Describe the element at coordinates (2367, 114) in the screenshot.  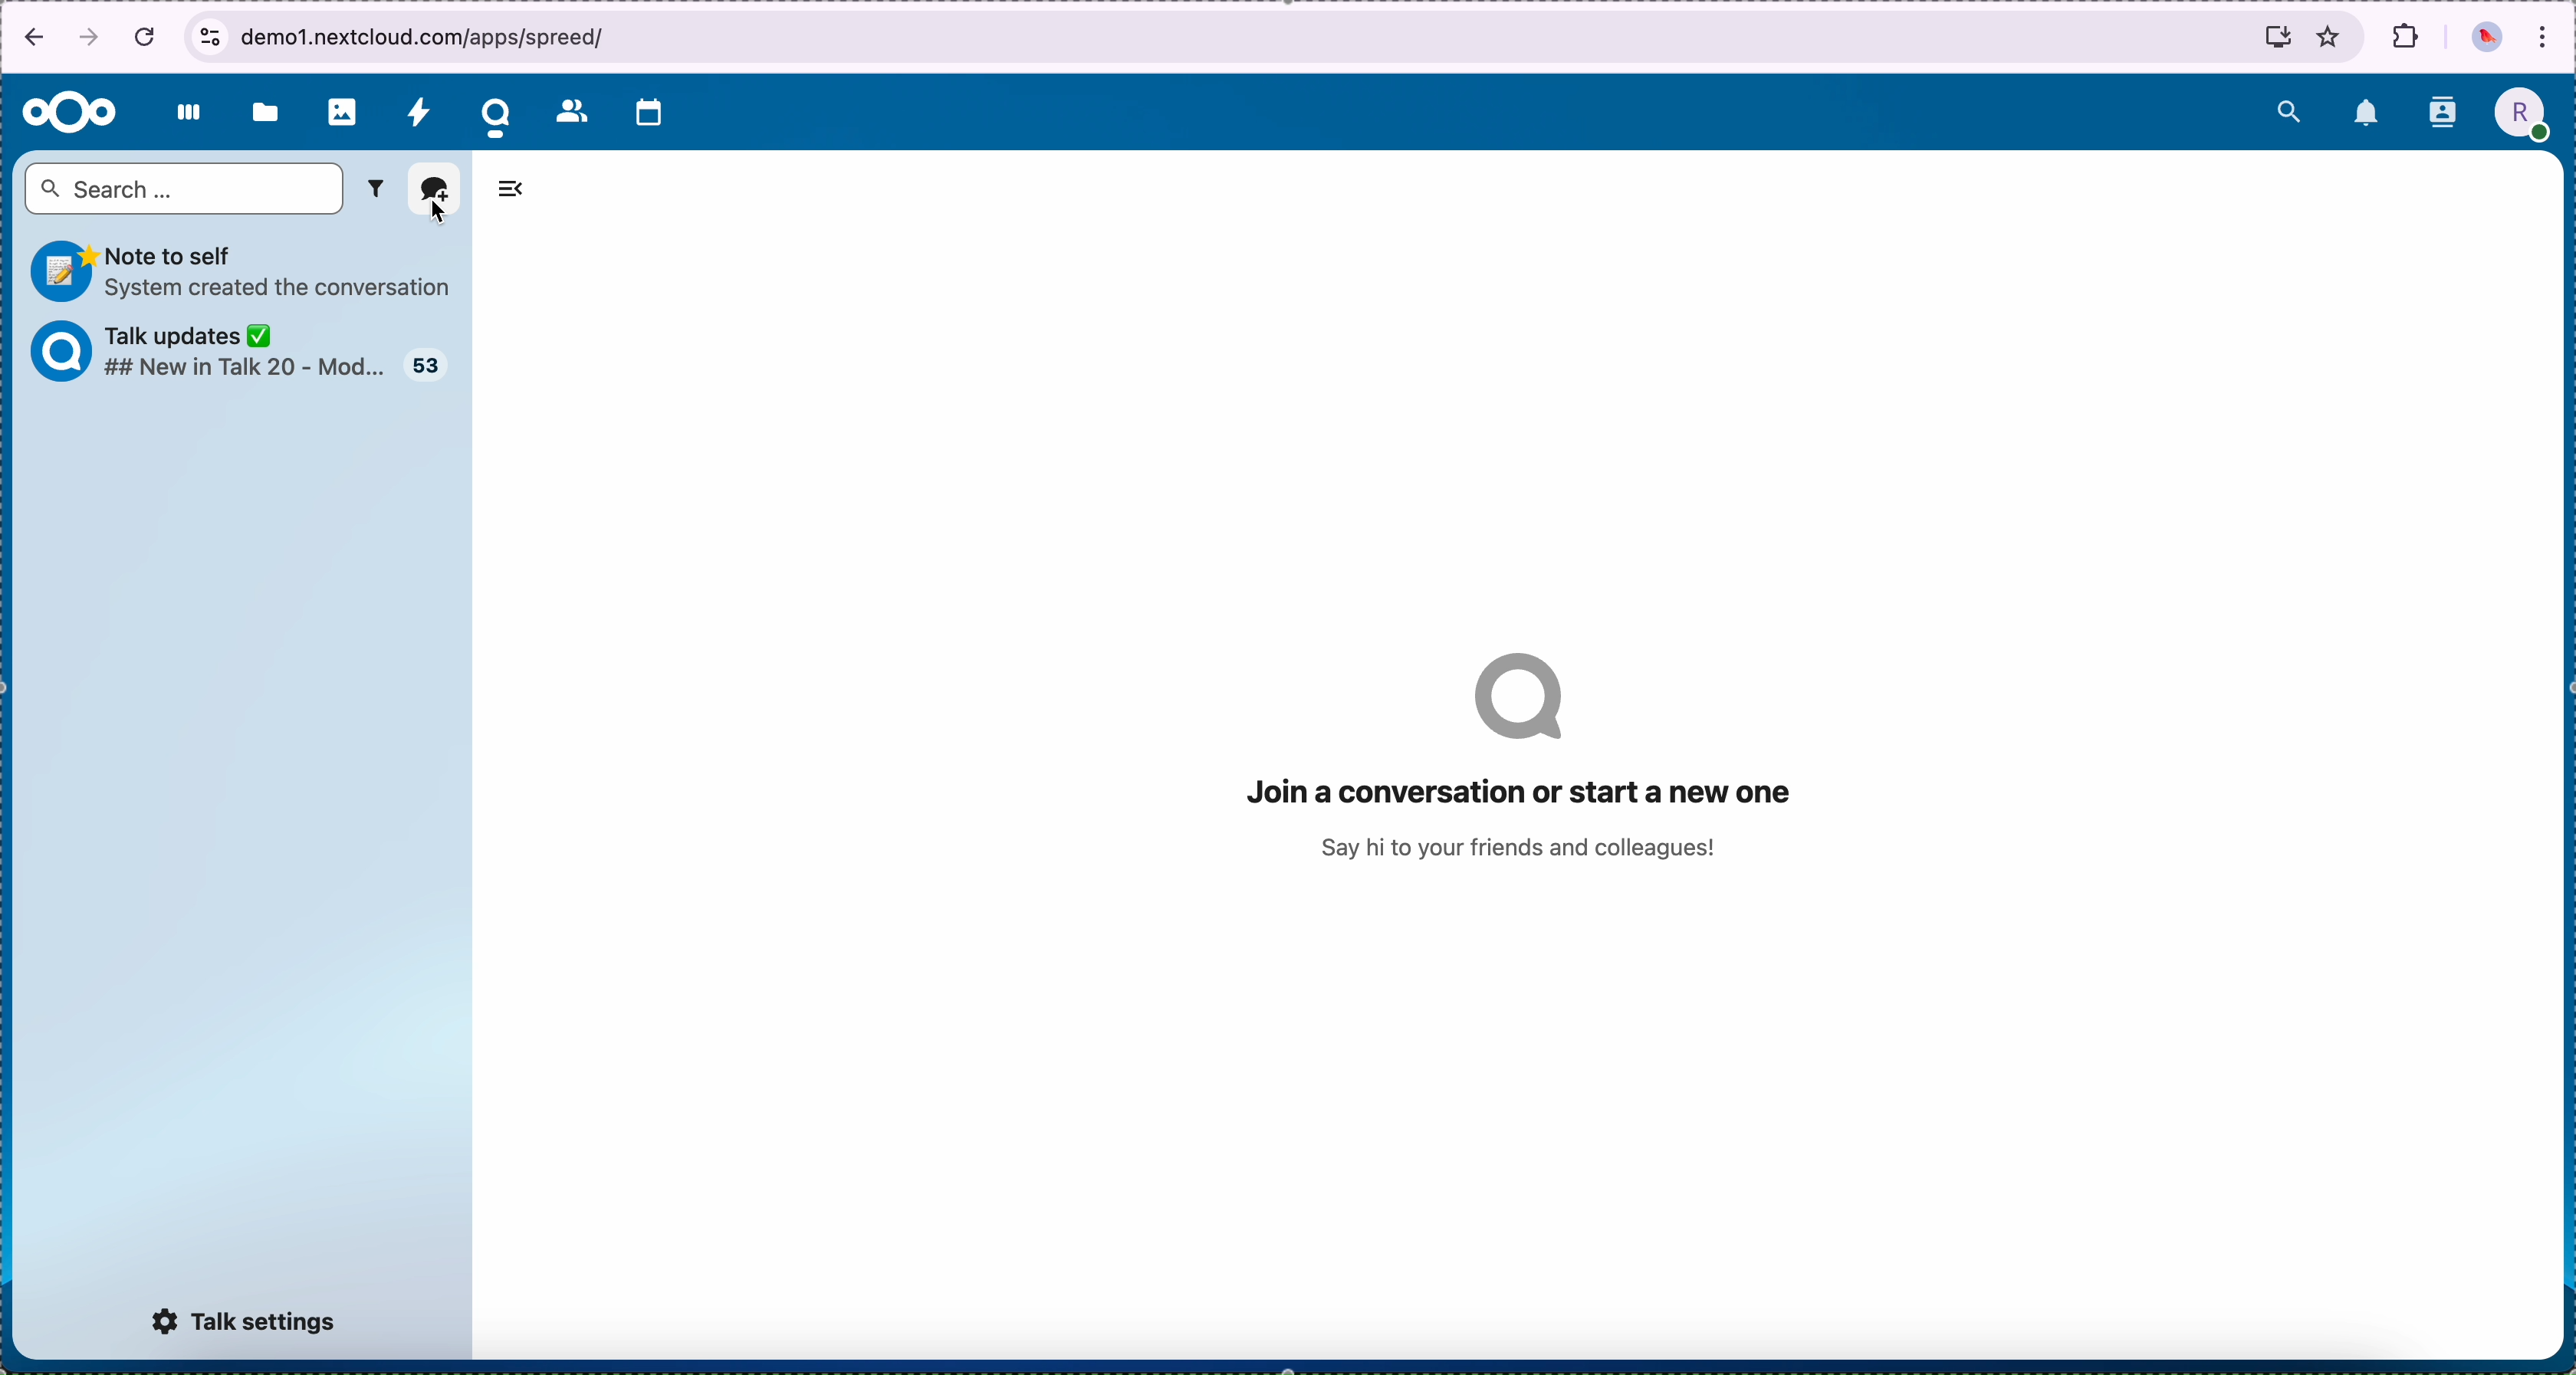
I see `notifications` at that location.